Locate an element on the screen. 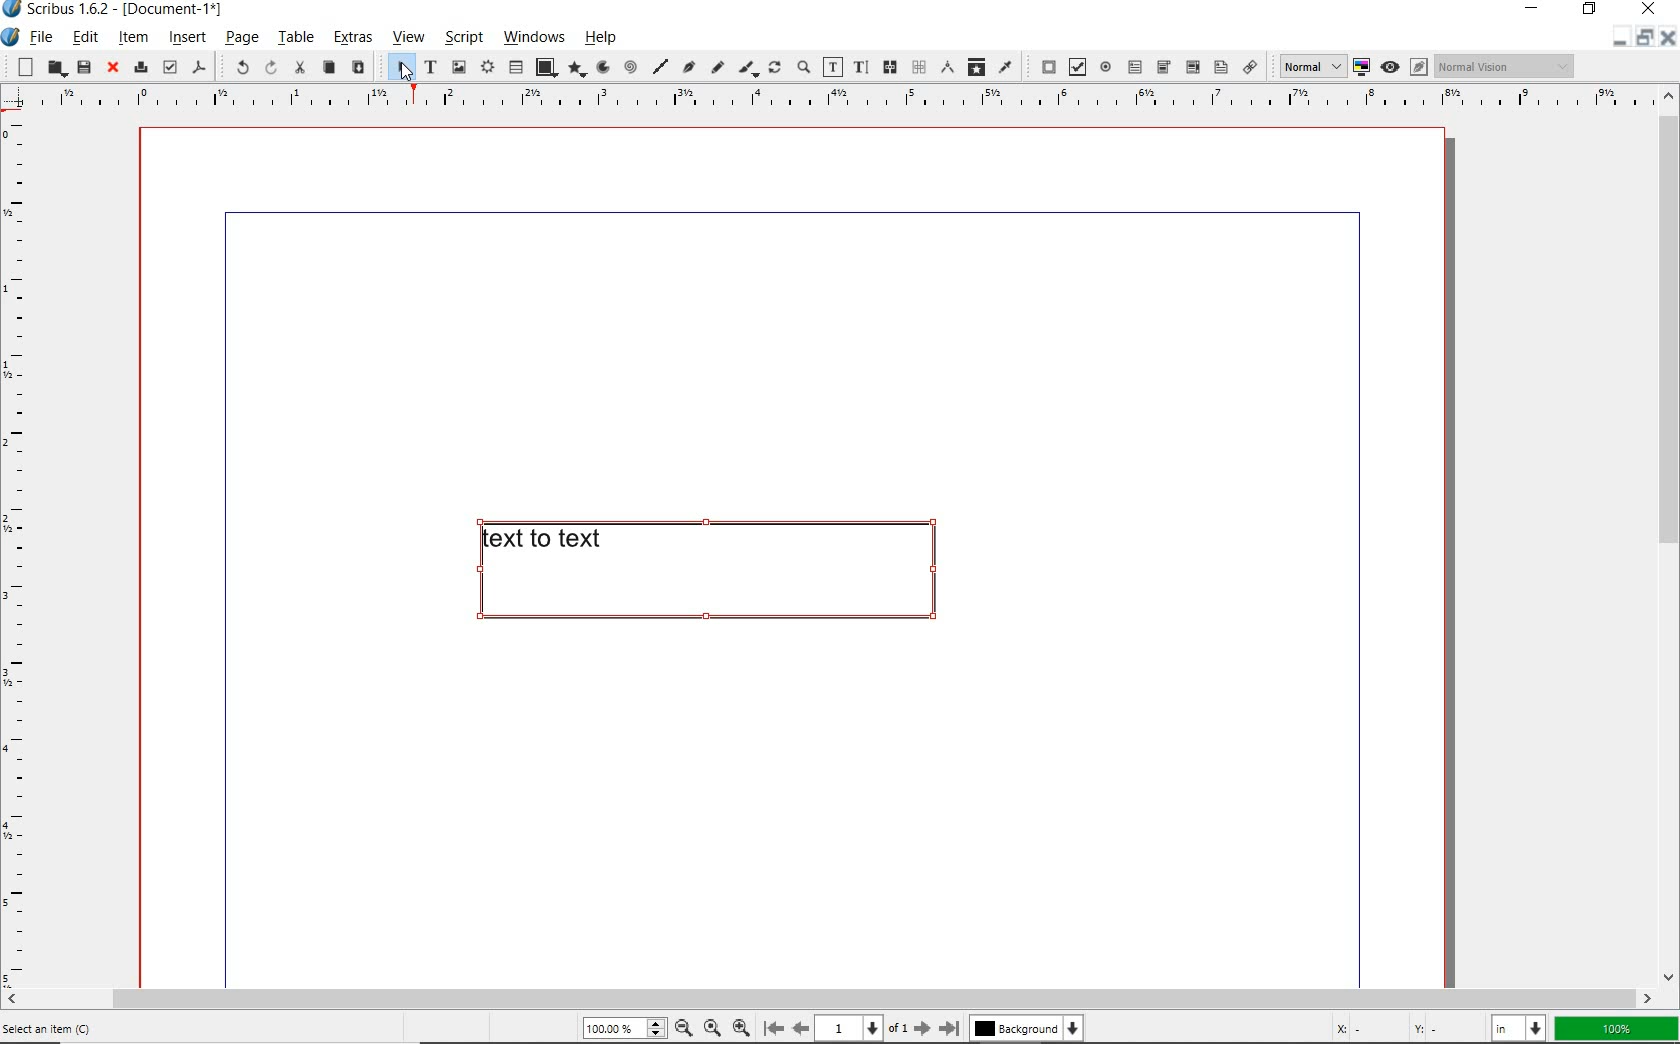 The image size is (1680, 1044). save as pdf is located at coordinates (200, 69).